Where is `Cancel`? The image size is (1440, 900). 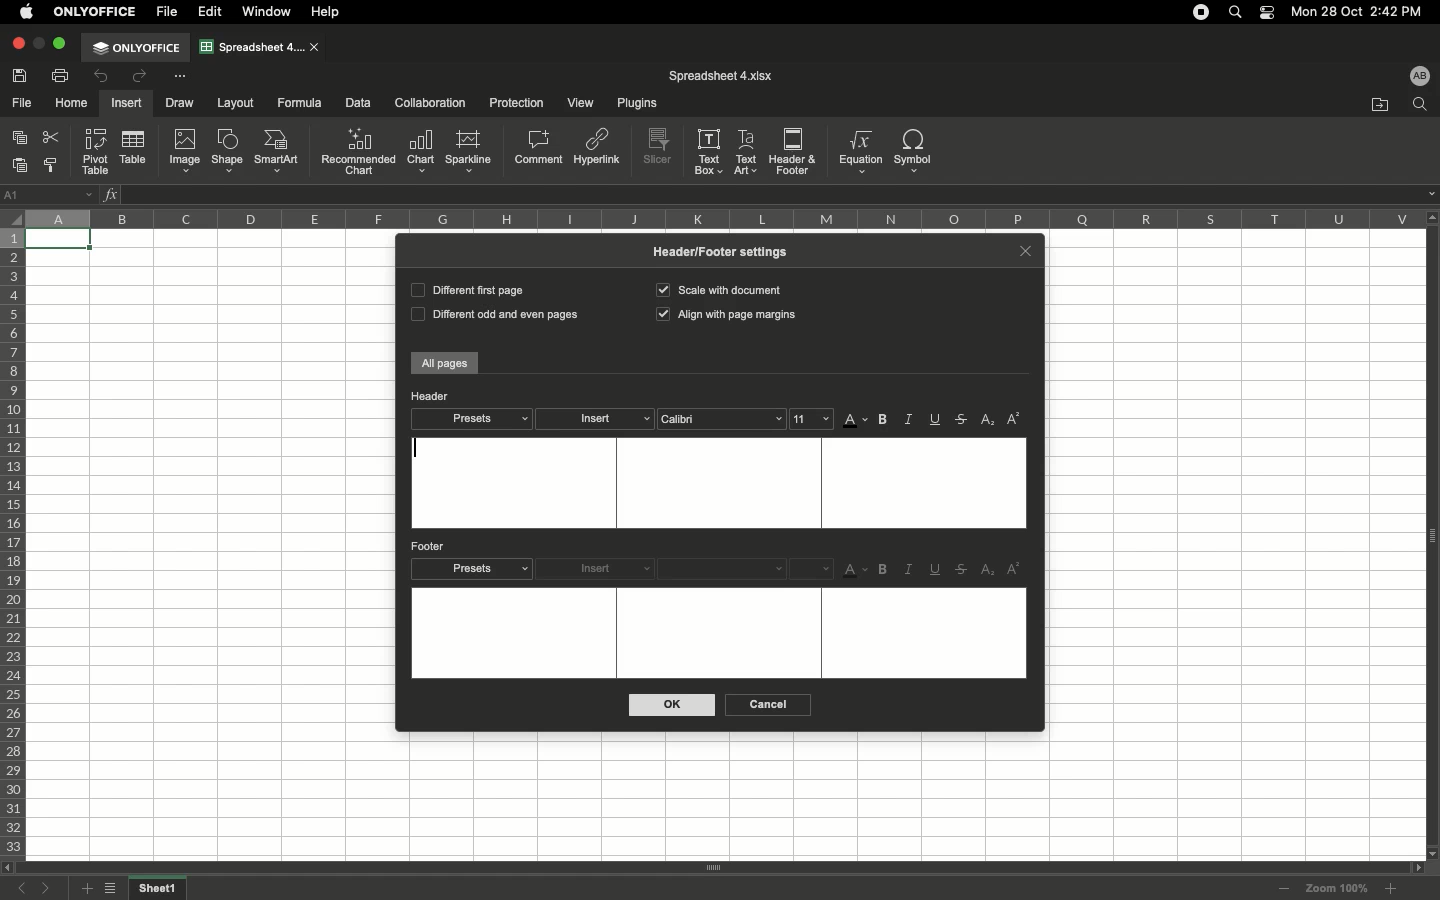 Cancel is located at coordinates (765, 705).